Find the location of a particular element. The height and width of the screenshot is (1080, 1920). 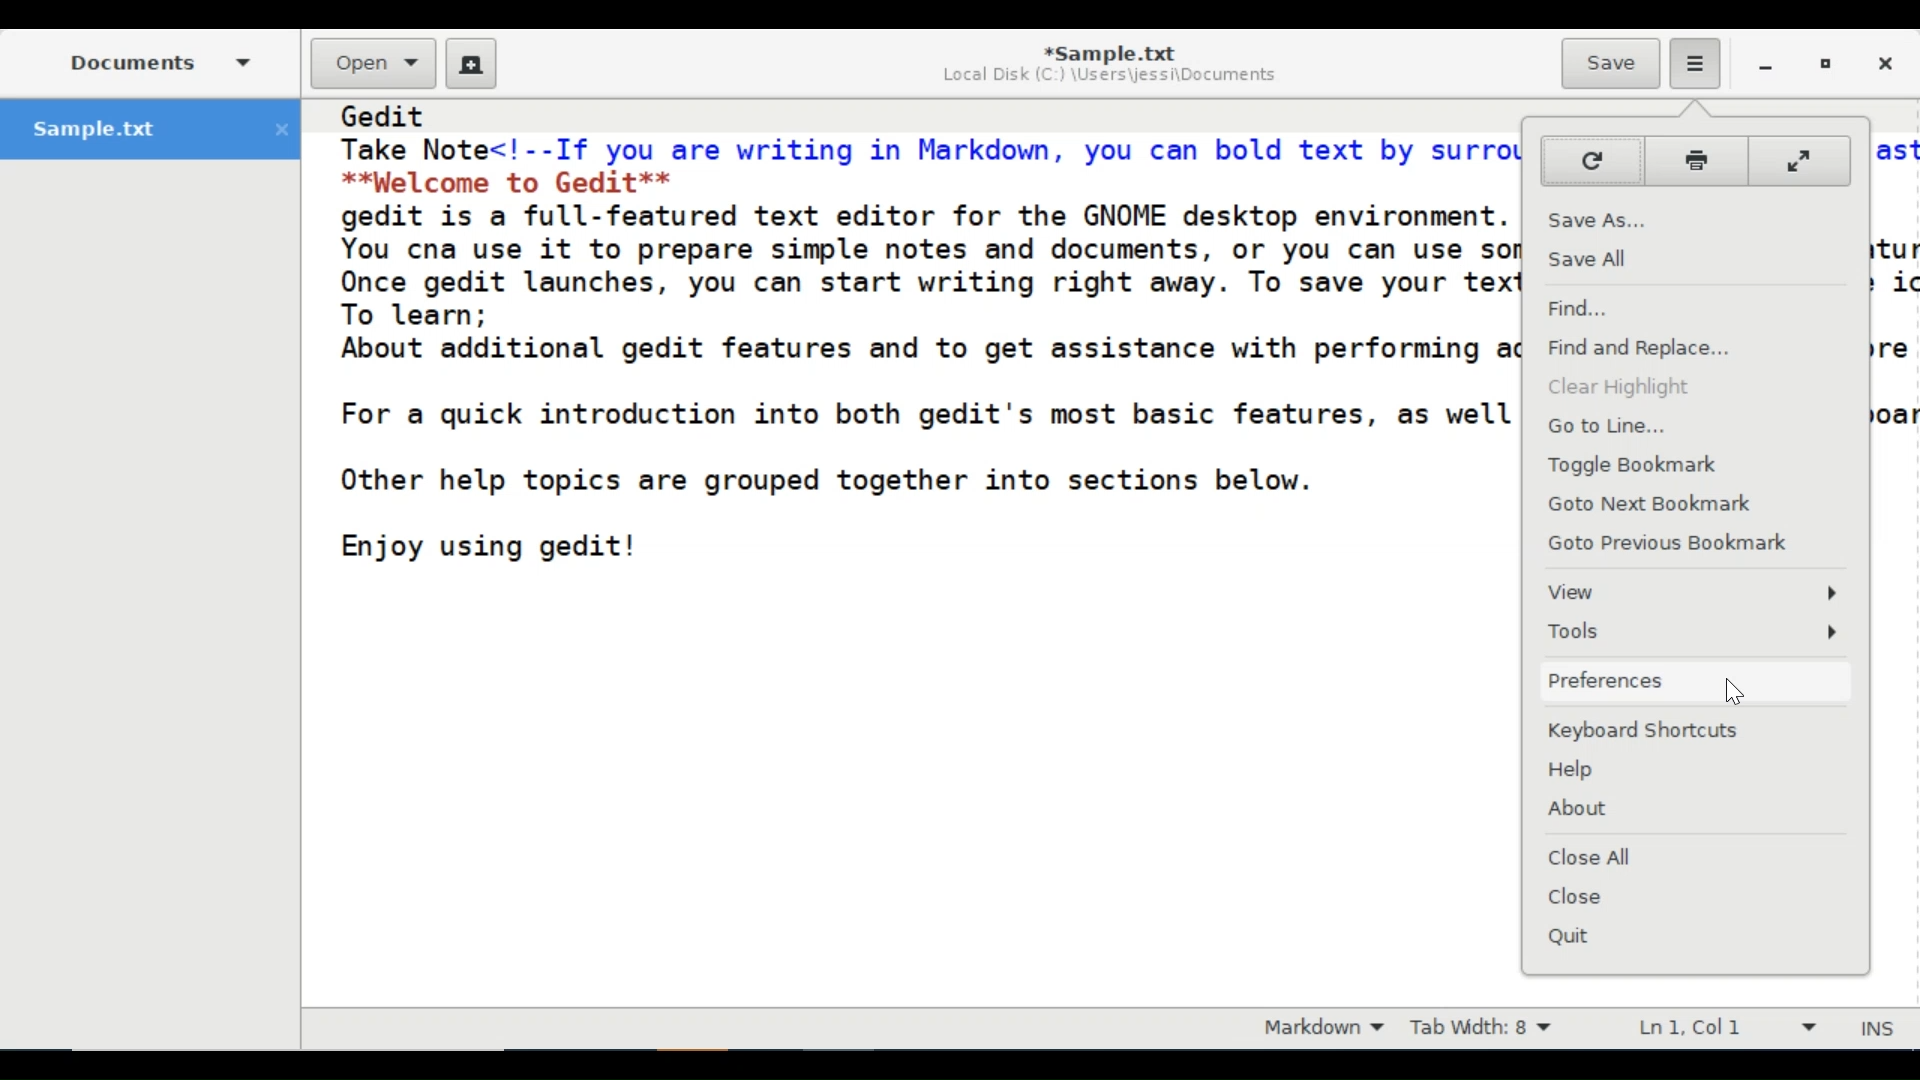

Preferences is located at coordinates (1695, 680).